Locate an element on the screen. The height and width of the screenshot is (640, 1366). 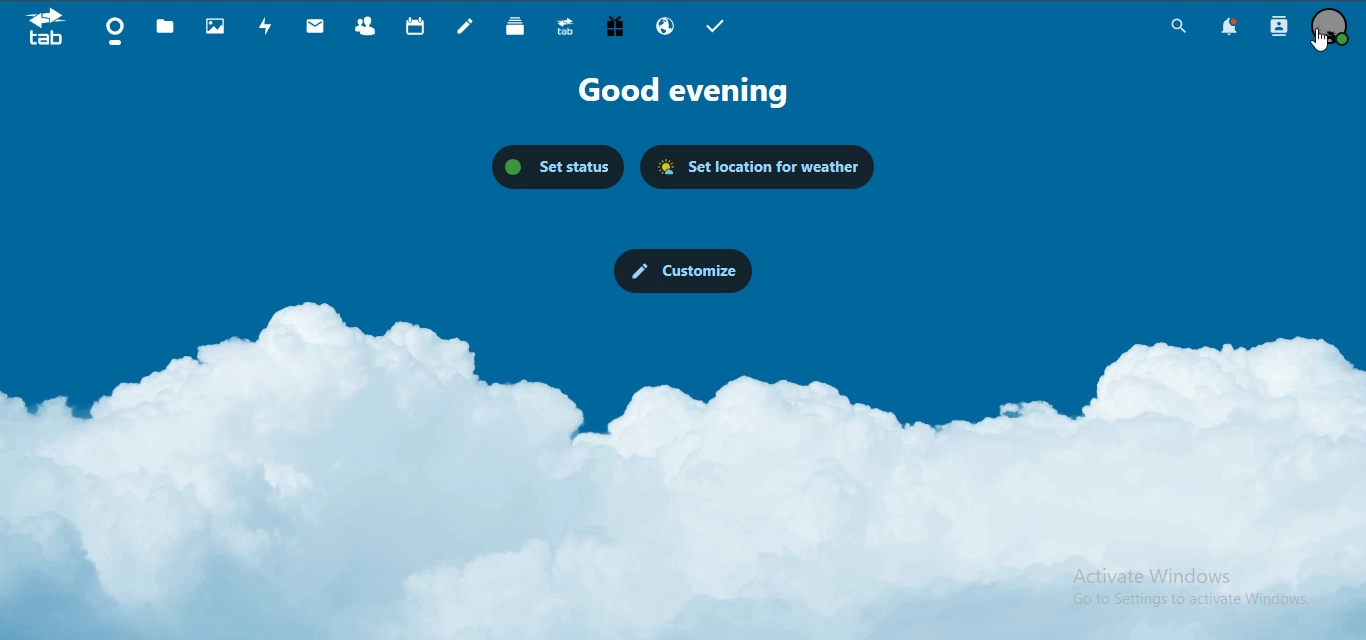
notifications is located at coordinates (1236, 28).